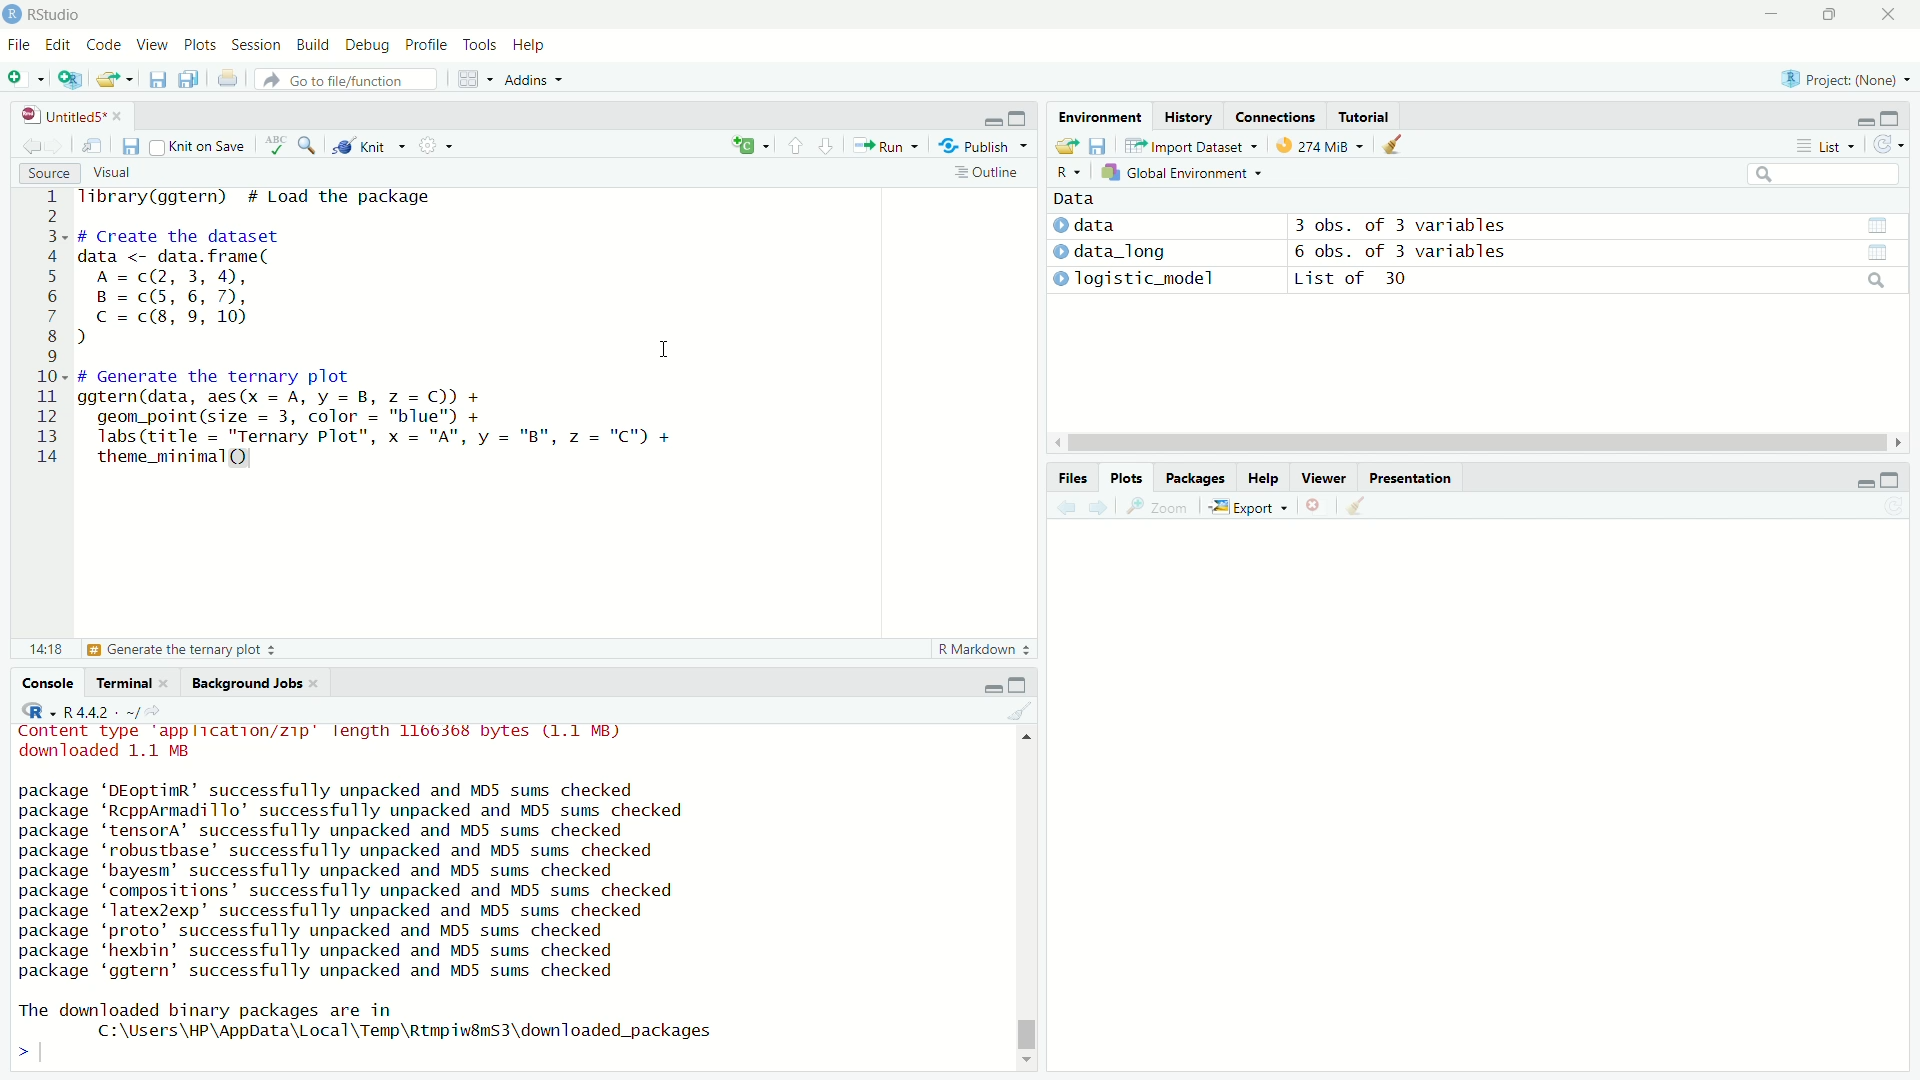  What do you see at coordinates (90, 711) in the screenshot?
I see `R442 - ~` at bounding box center [90, 711].